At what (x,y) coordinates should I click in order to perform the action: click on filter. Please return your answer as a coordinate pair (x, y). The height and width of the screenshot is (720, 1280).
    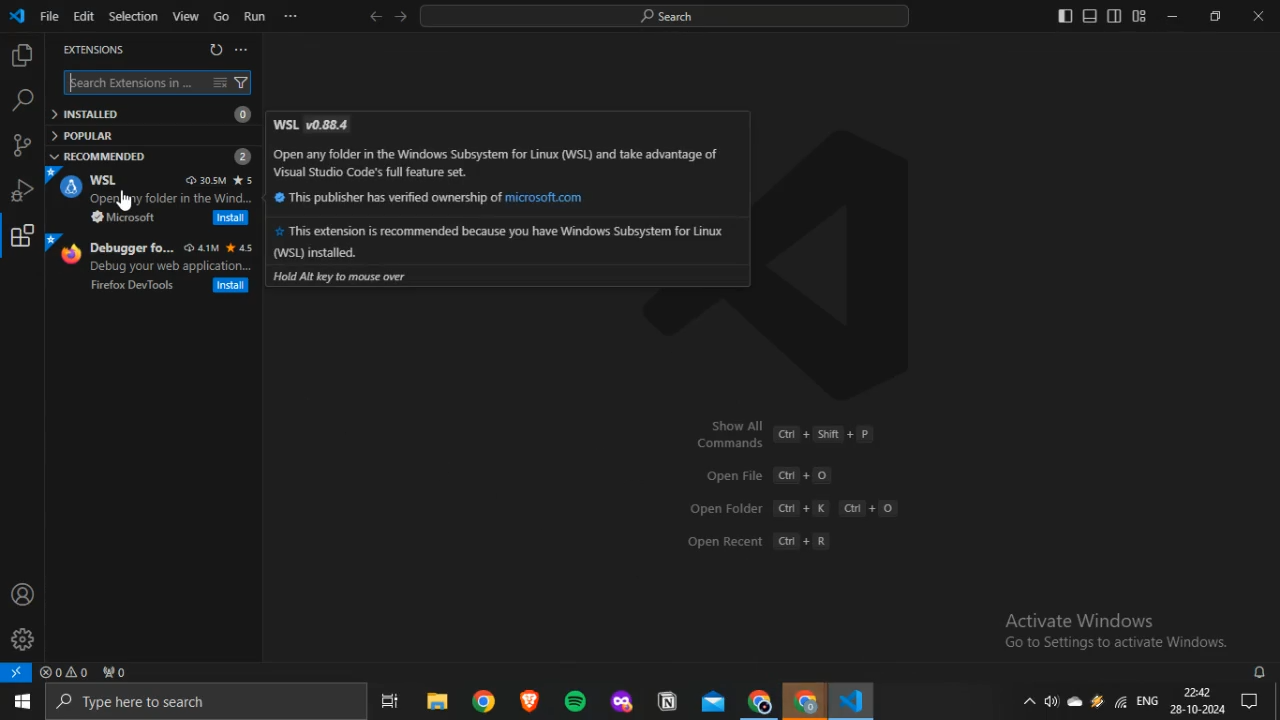
    Looking at the image, I should click on (242, 83).